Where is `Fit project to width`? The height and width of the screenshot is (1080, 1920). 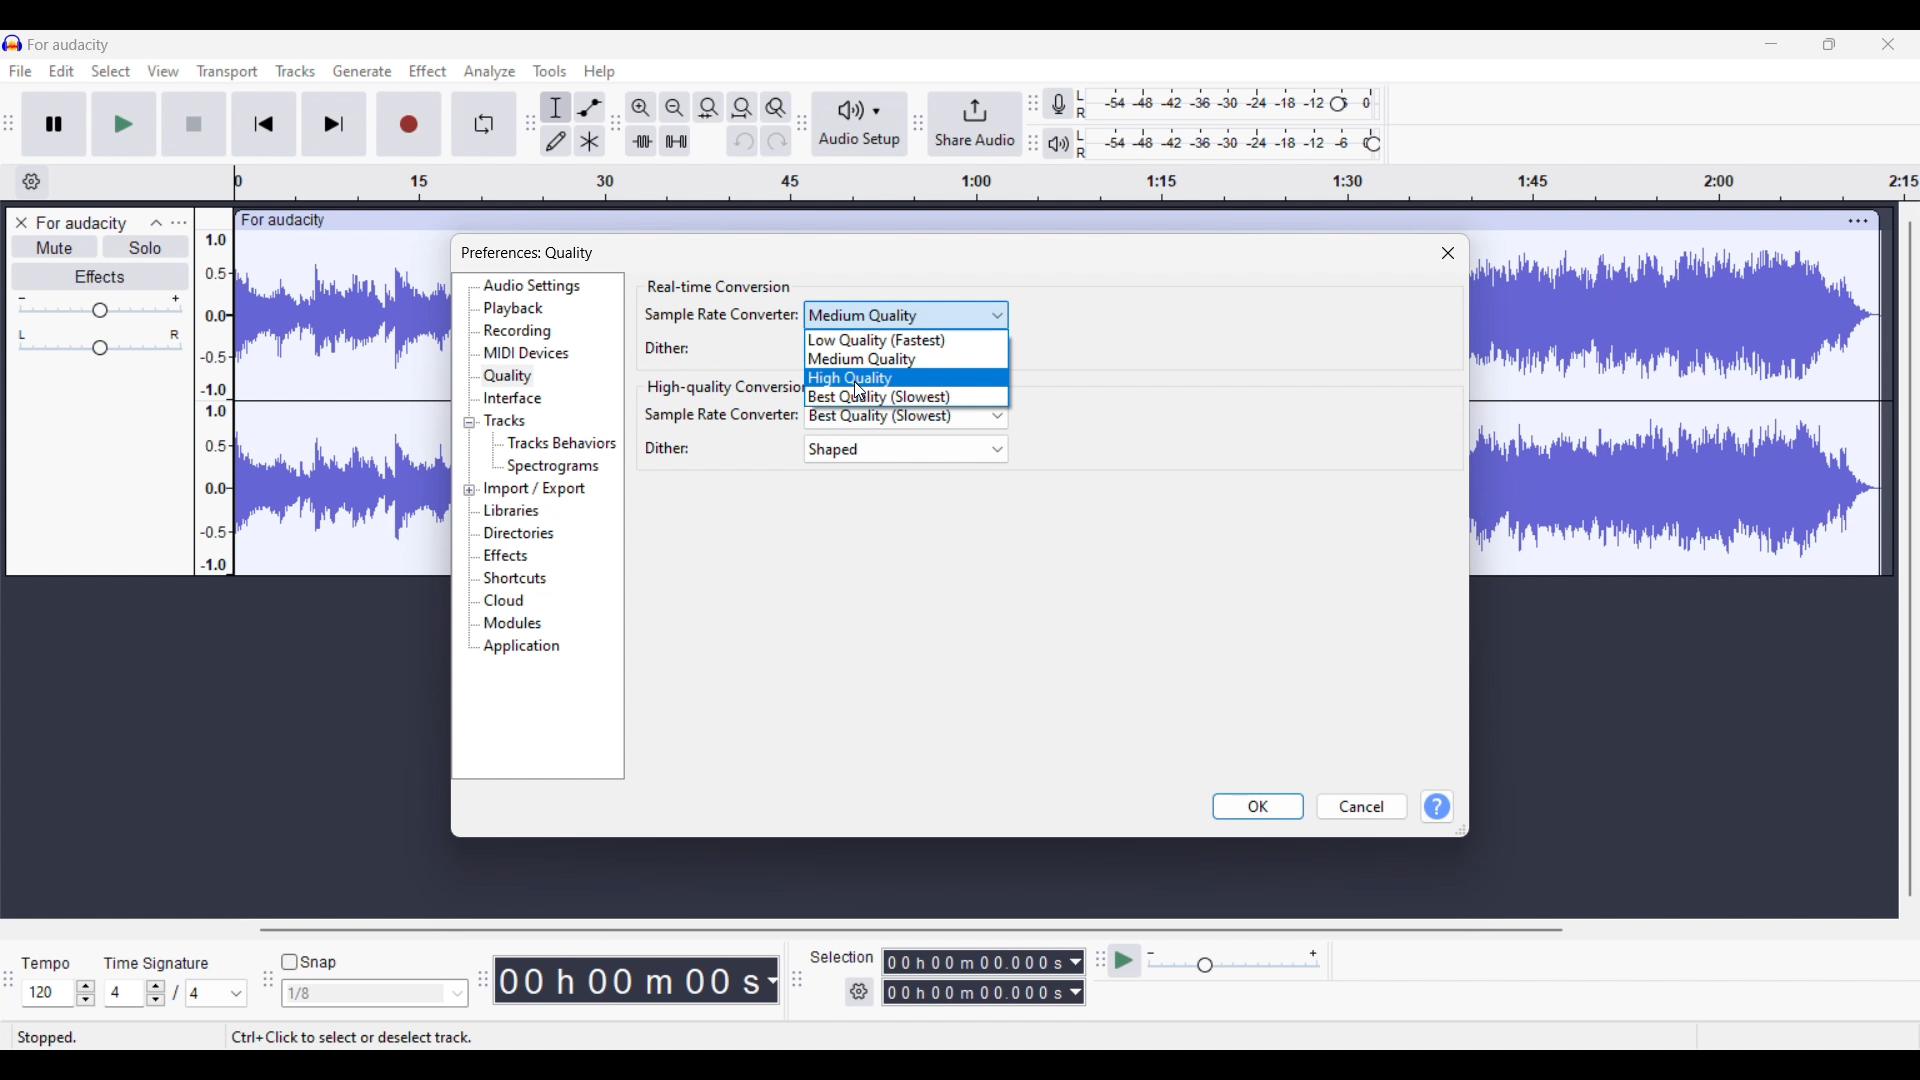 Fit project to width is located at coordinates (742, 108).